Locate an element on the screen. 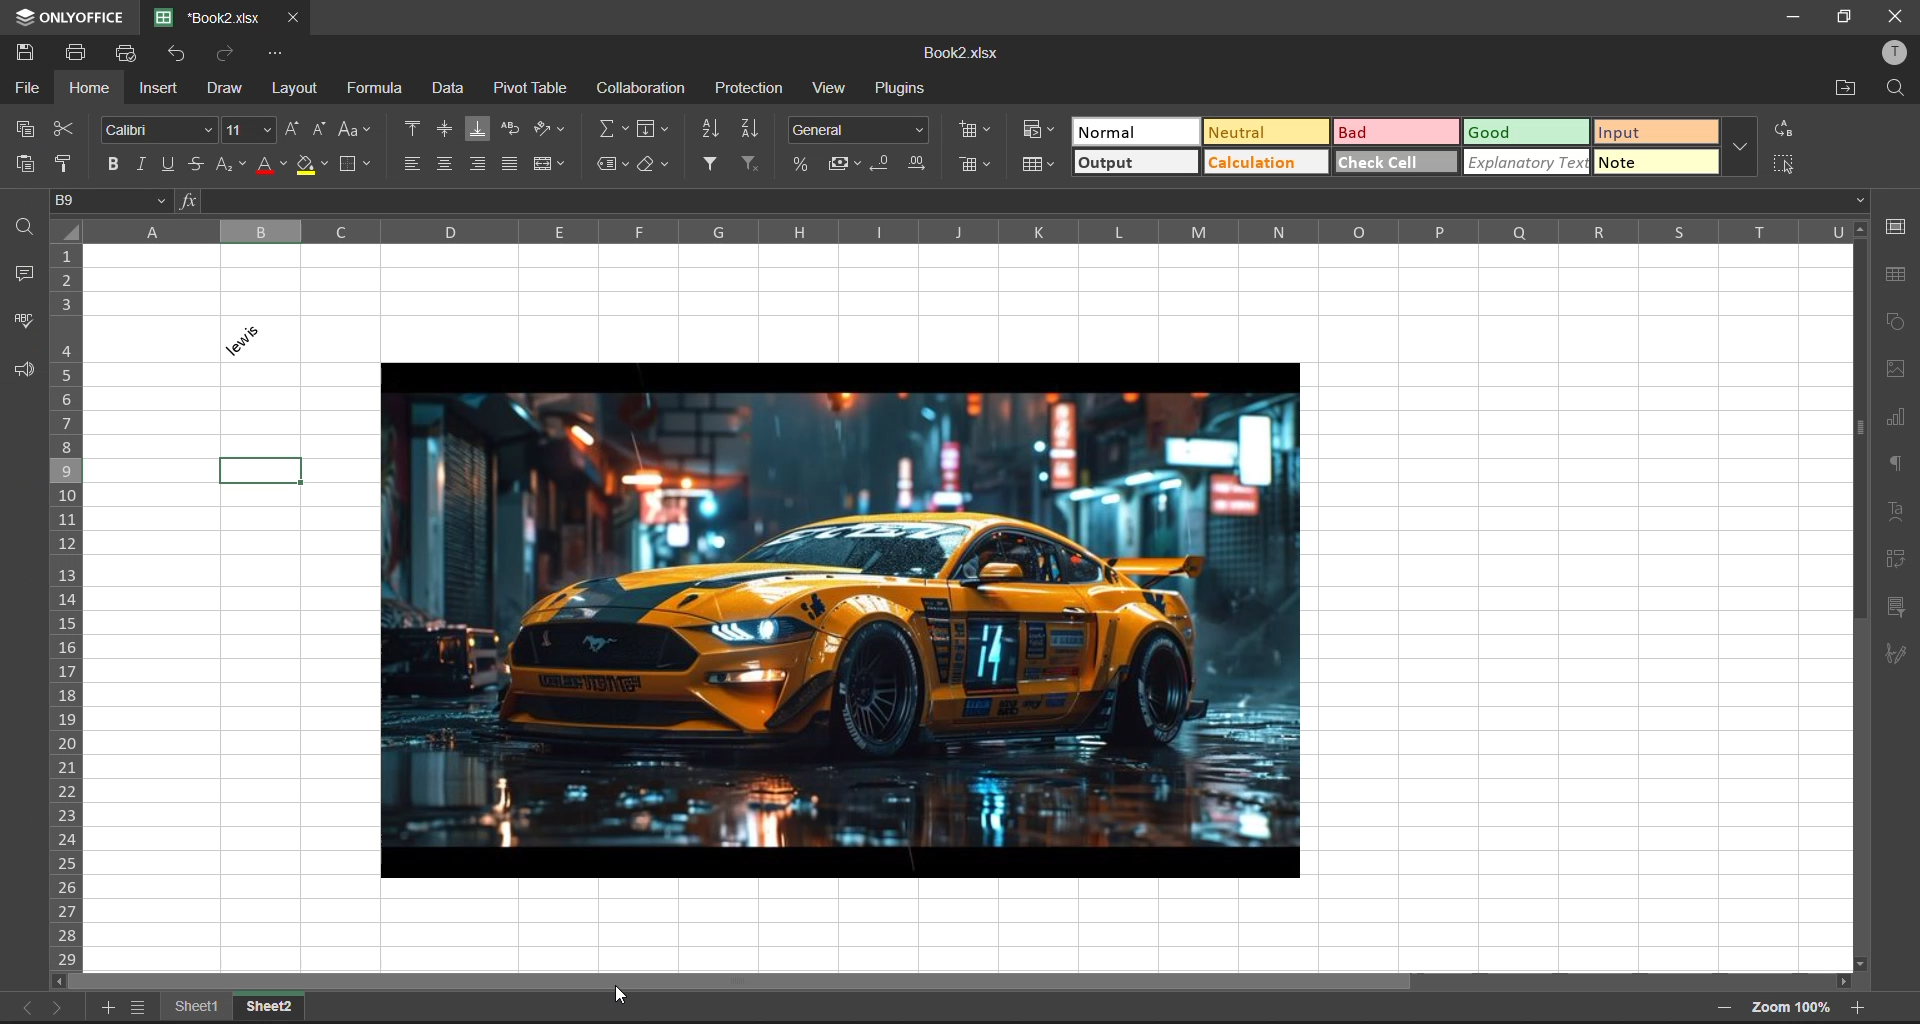 The image size is (1920, 1024). insert cells is located at coordinates (971, 130).